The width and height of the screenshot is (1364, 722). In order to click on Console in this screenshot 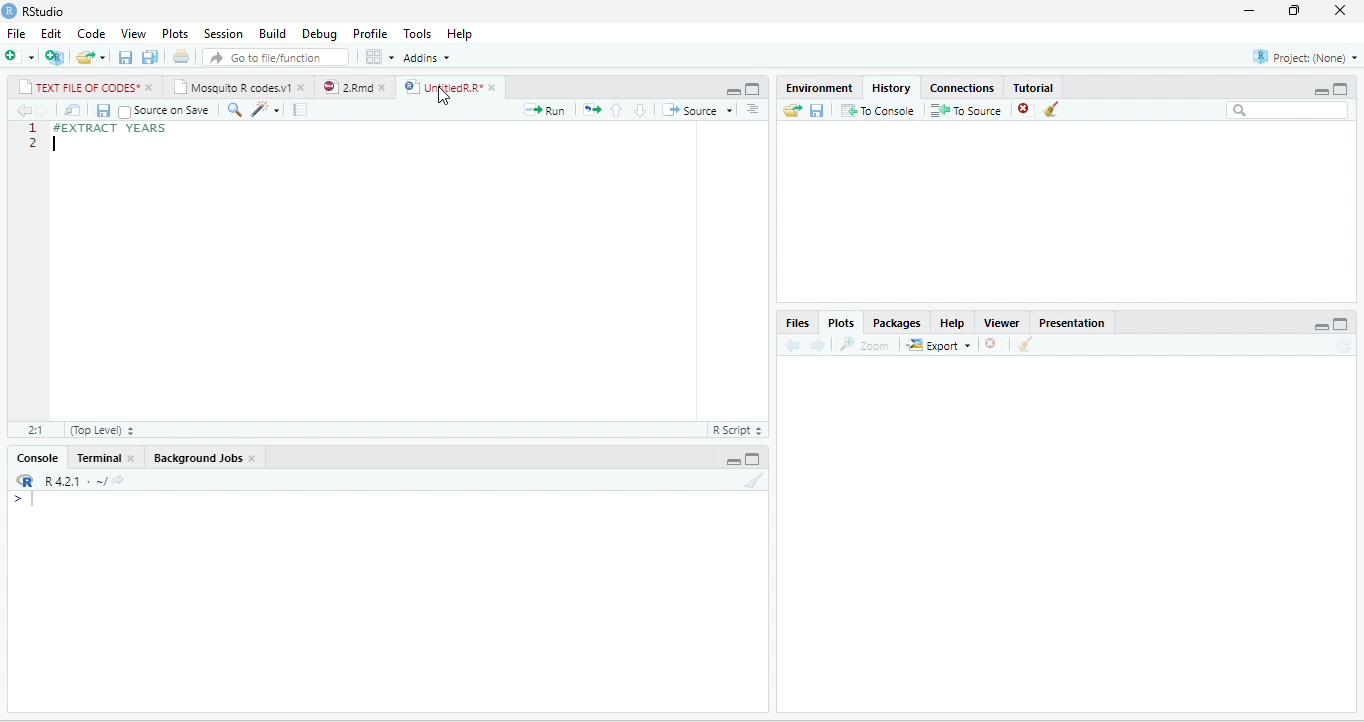, I will do `click(37, 458)`.